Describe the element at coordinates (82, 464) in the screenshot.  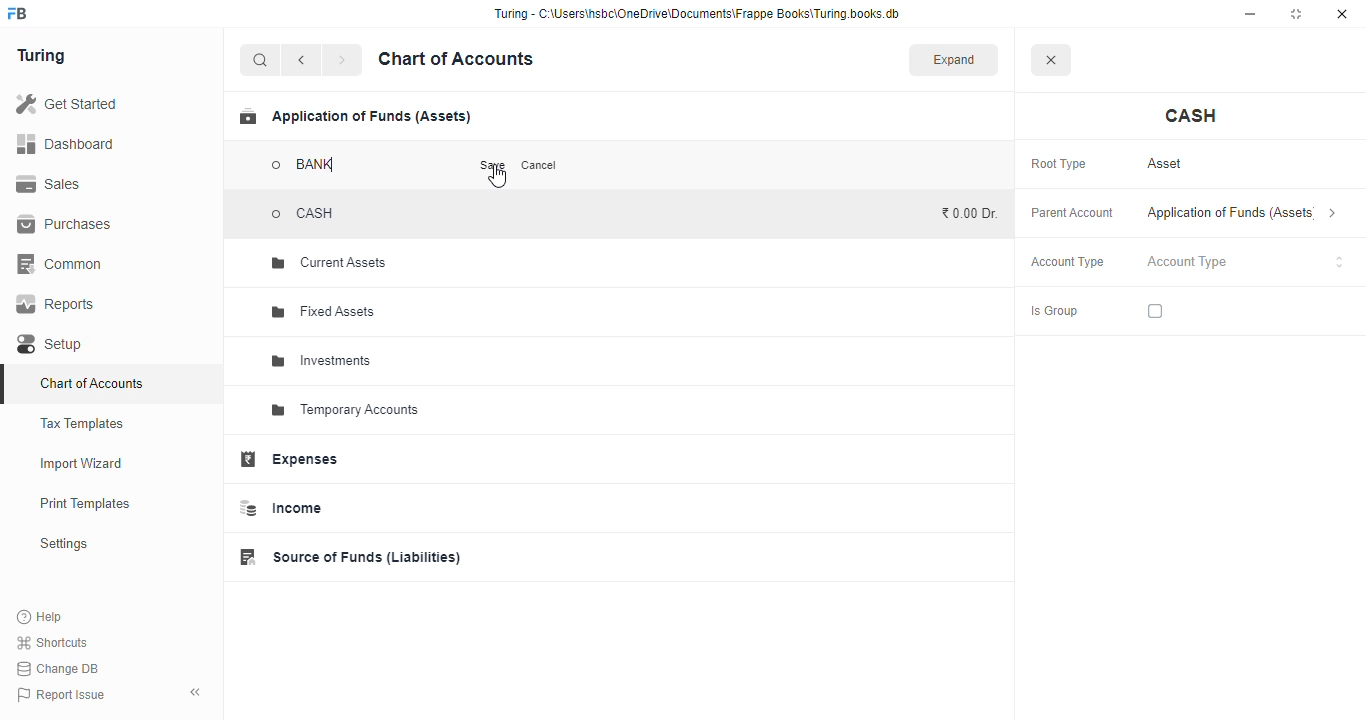
I see `import wizard` at that location.